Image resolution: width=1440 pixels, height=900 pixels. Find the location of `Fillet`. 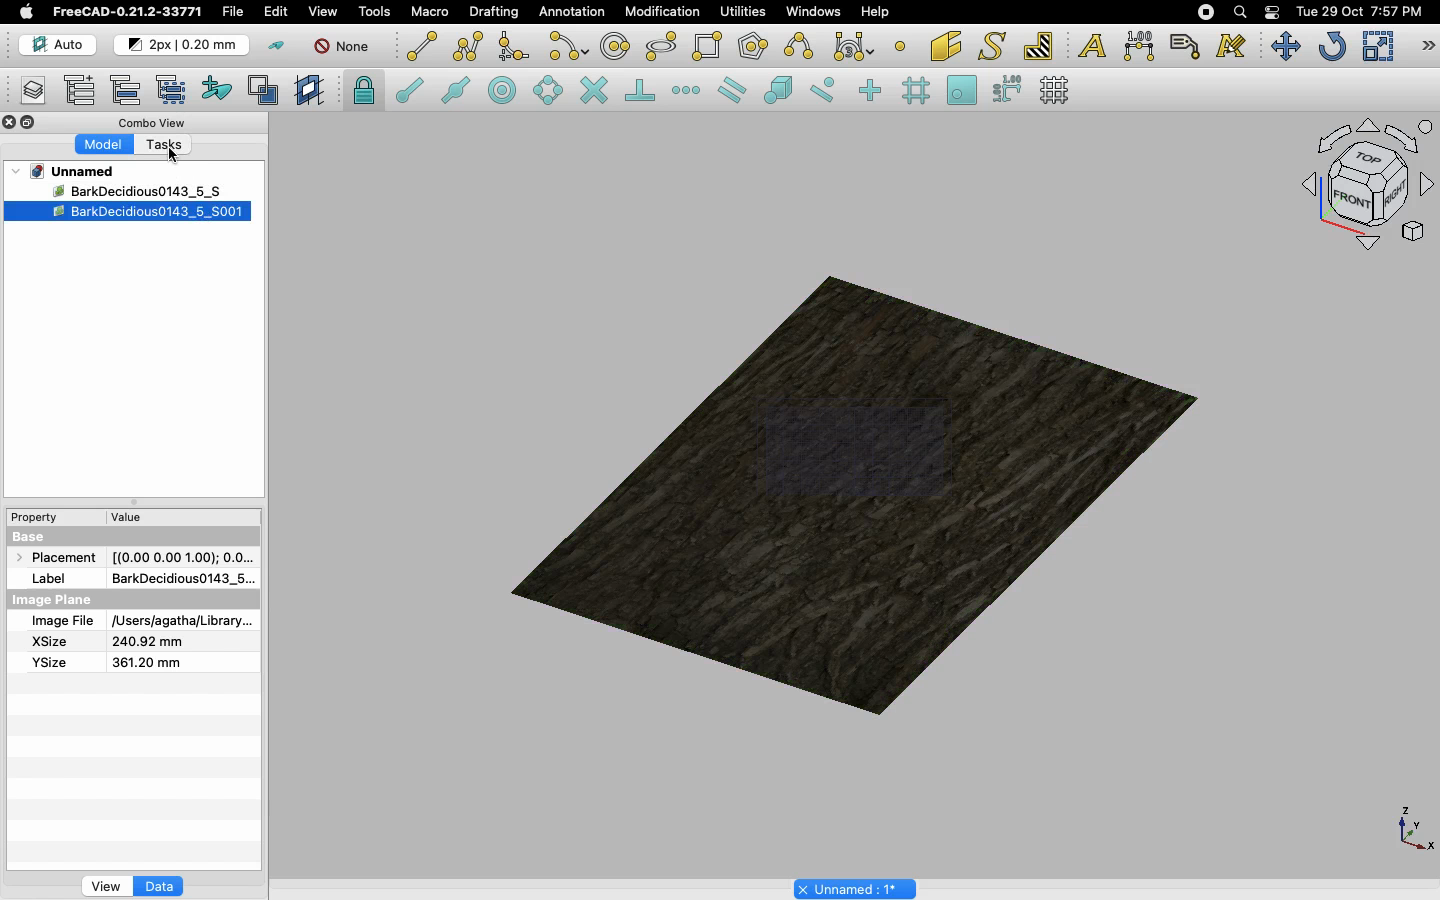

Fillet is located at coordinates (512, 49).